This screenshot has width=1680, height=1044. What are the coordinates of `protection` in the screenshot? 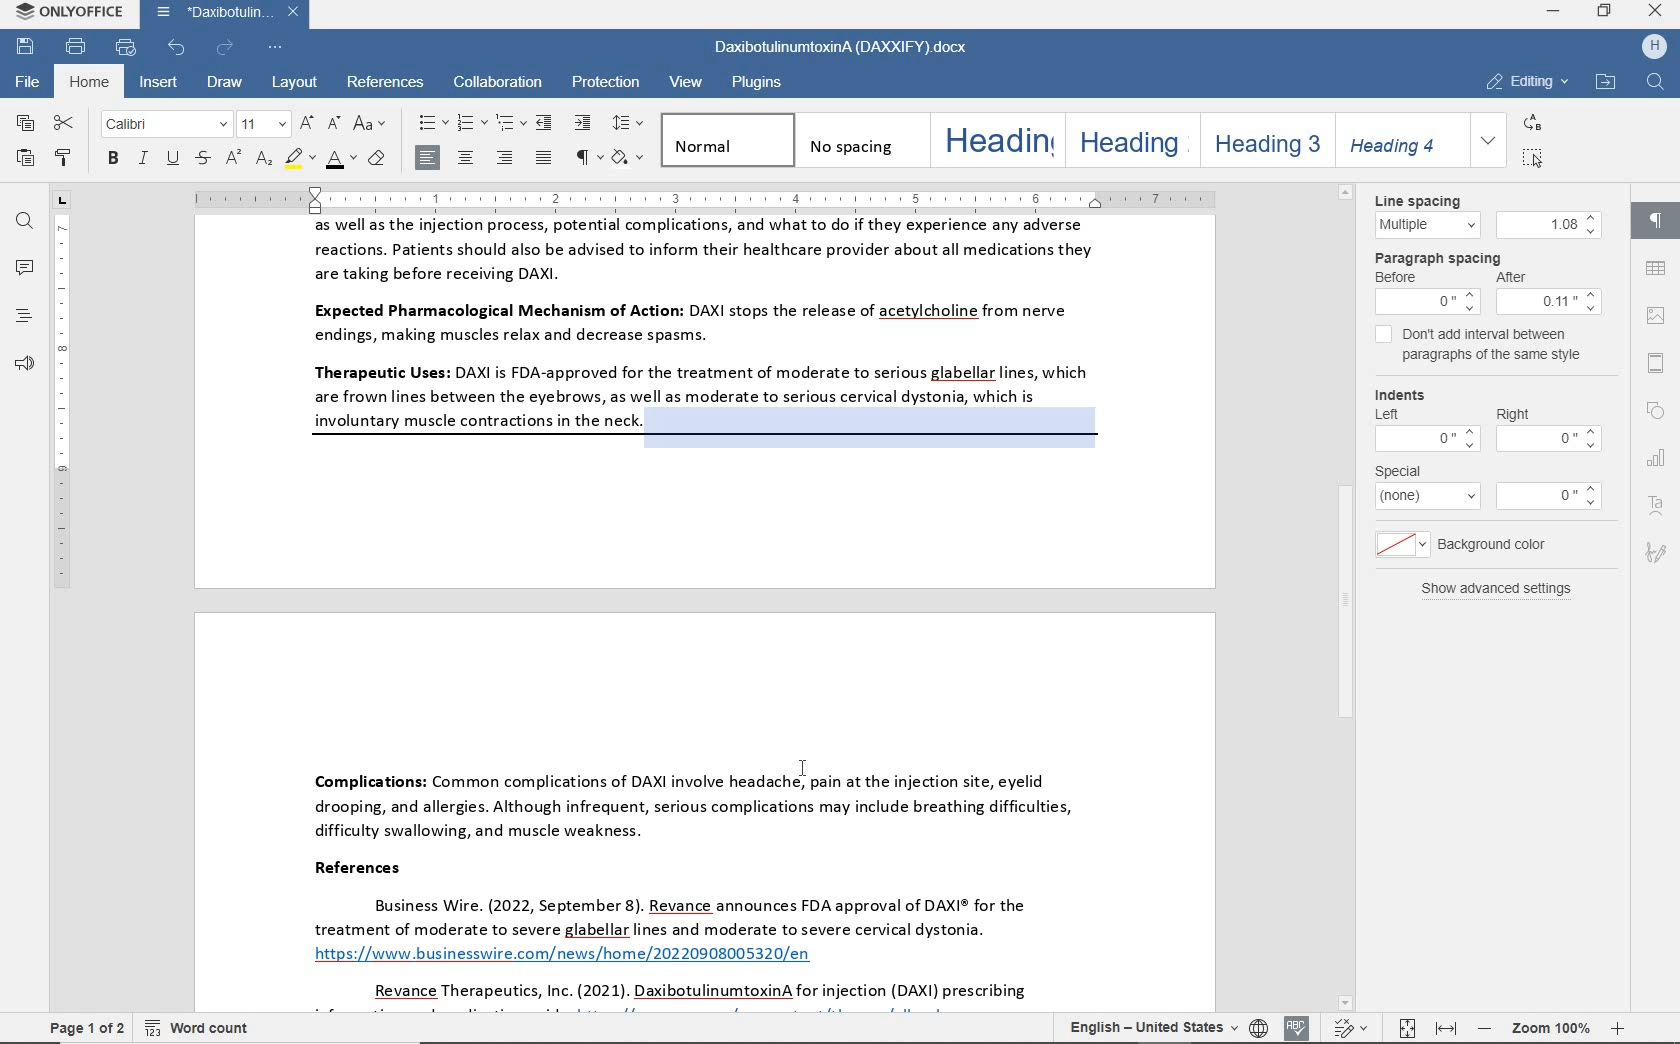 It's located at (605, 81).